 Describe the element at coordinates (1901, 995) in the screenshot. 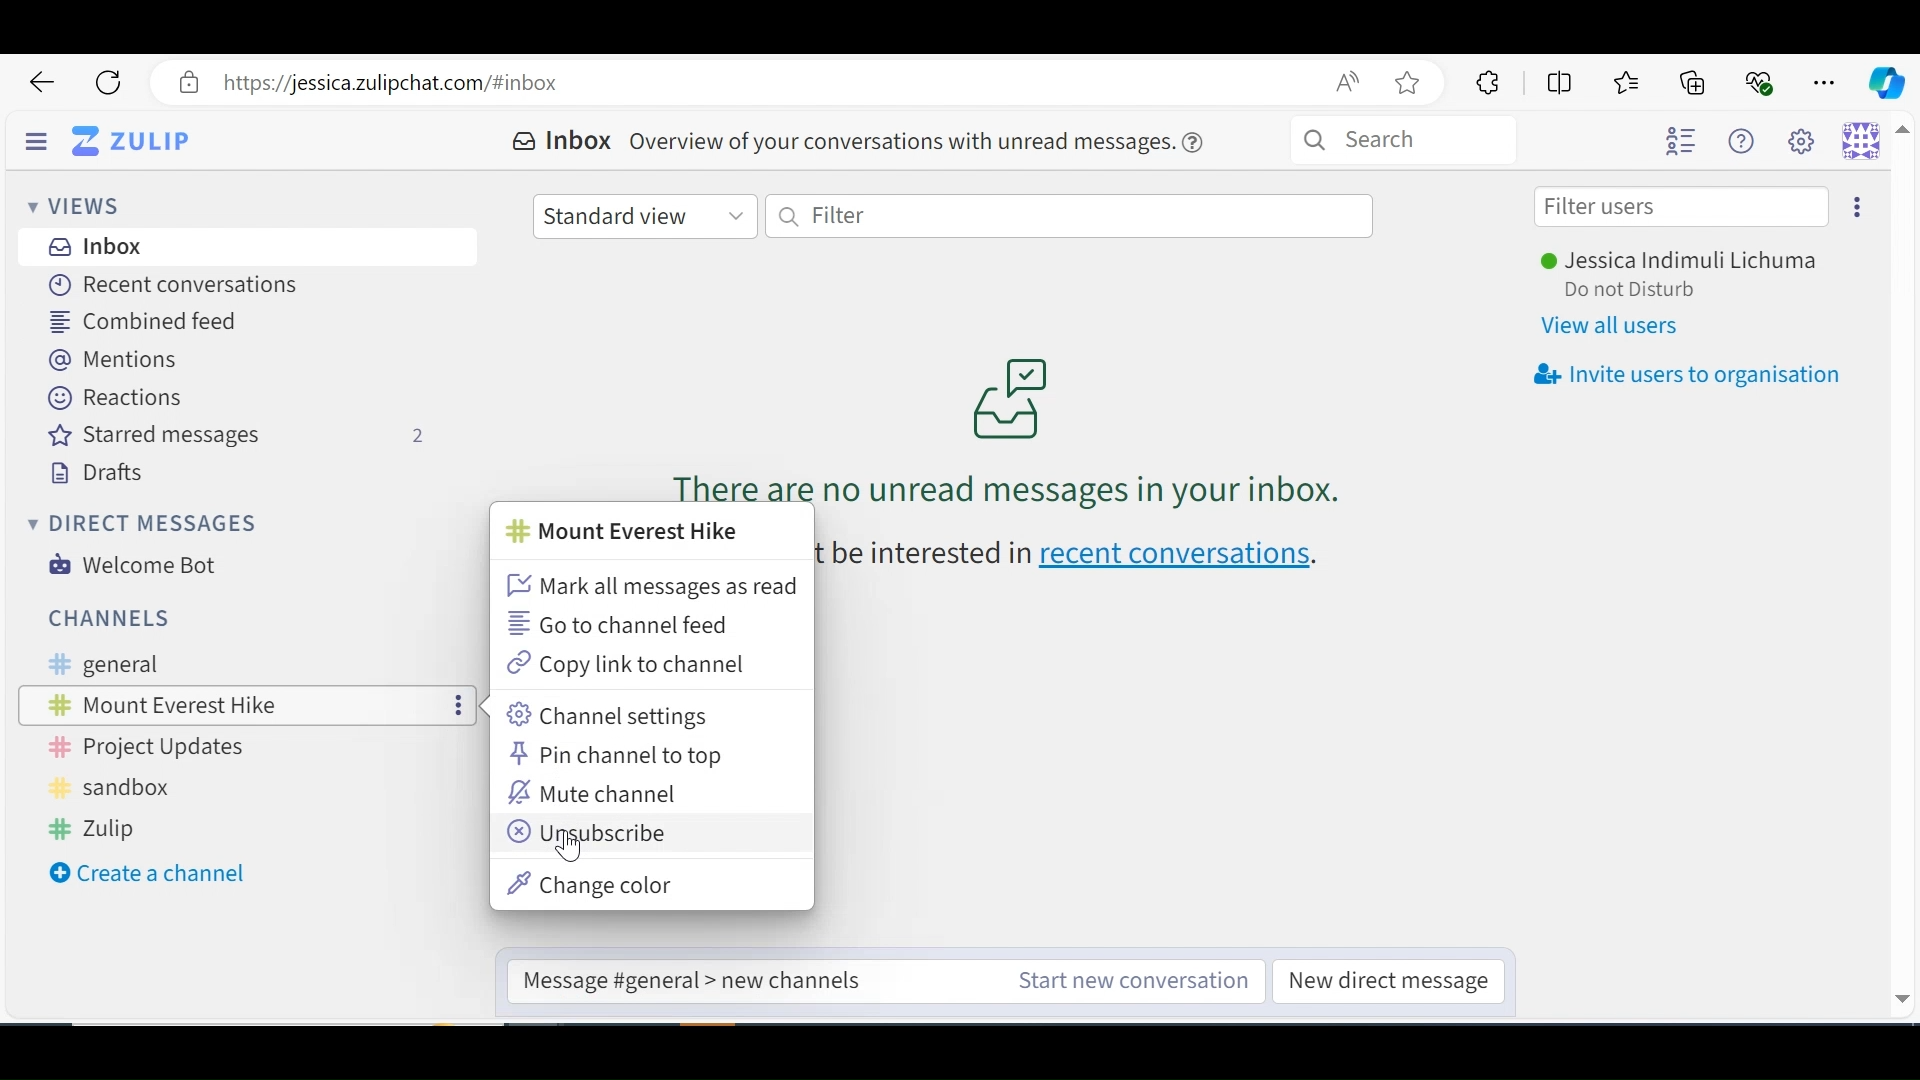

I see `Down` at that location.